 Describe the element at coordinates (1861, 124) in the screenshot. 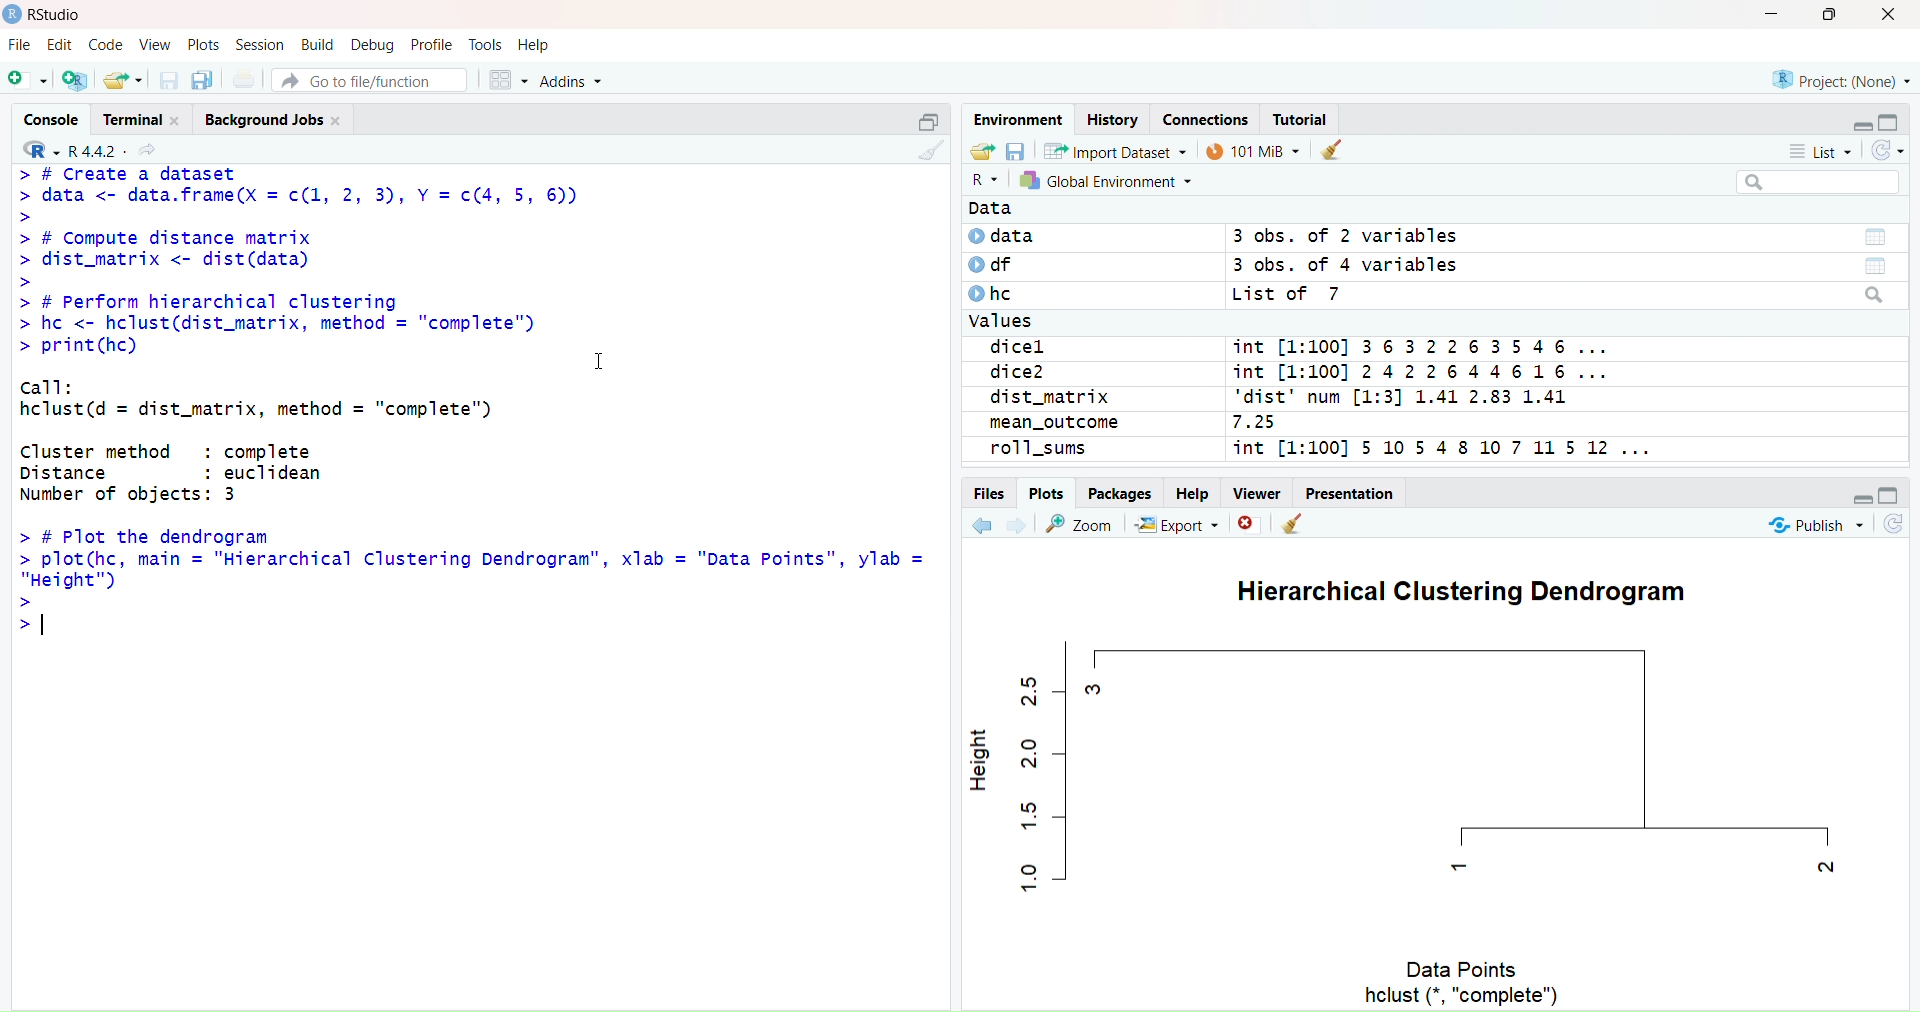

I see `Minimize` at that location.